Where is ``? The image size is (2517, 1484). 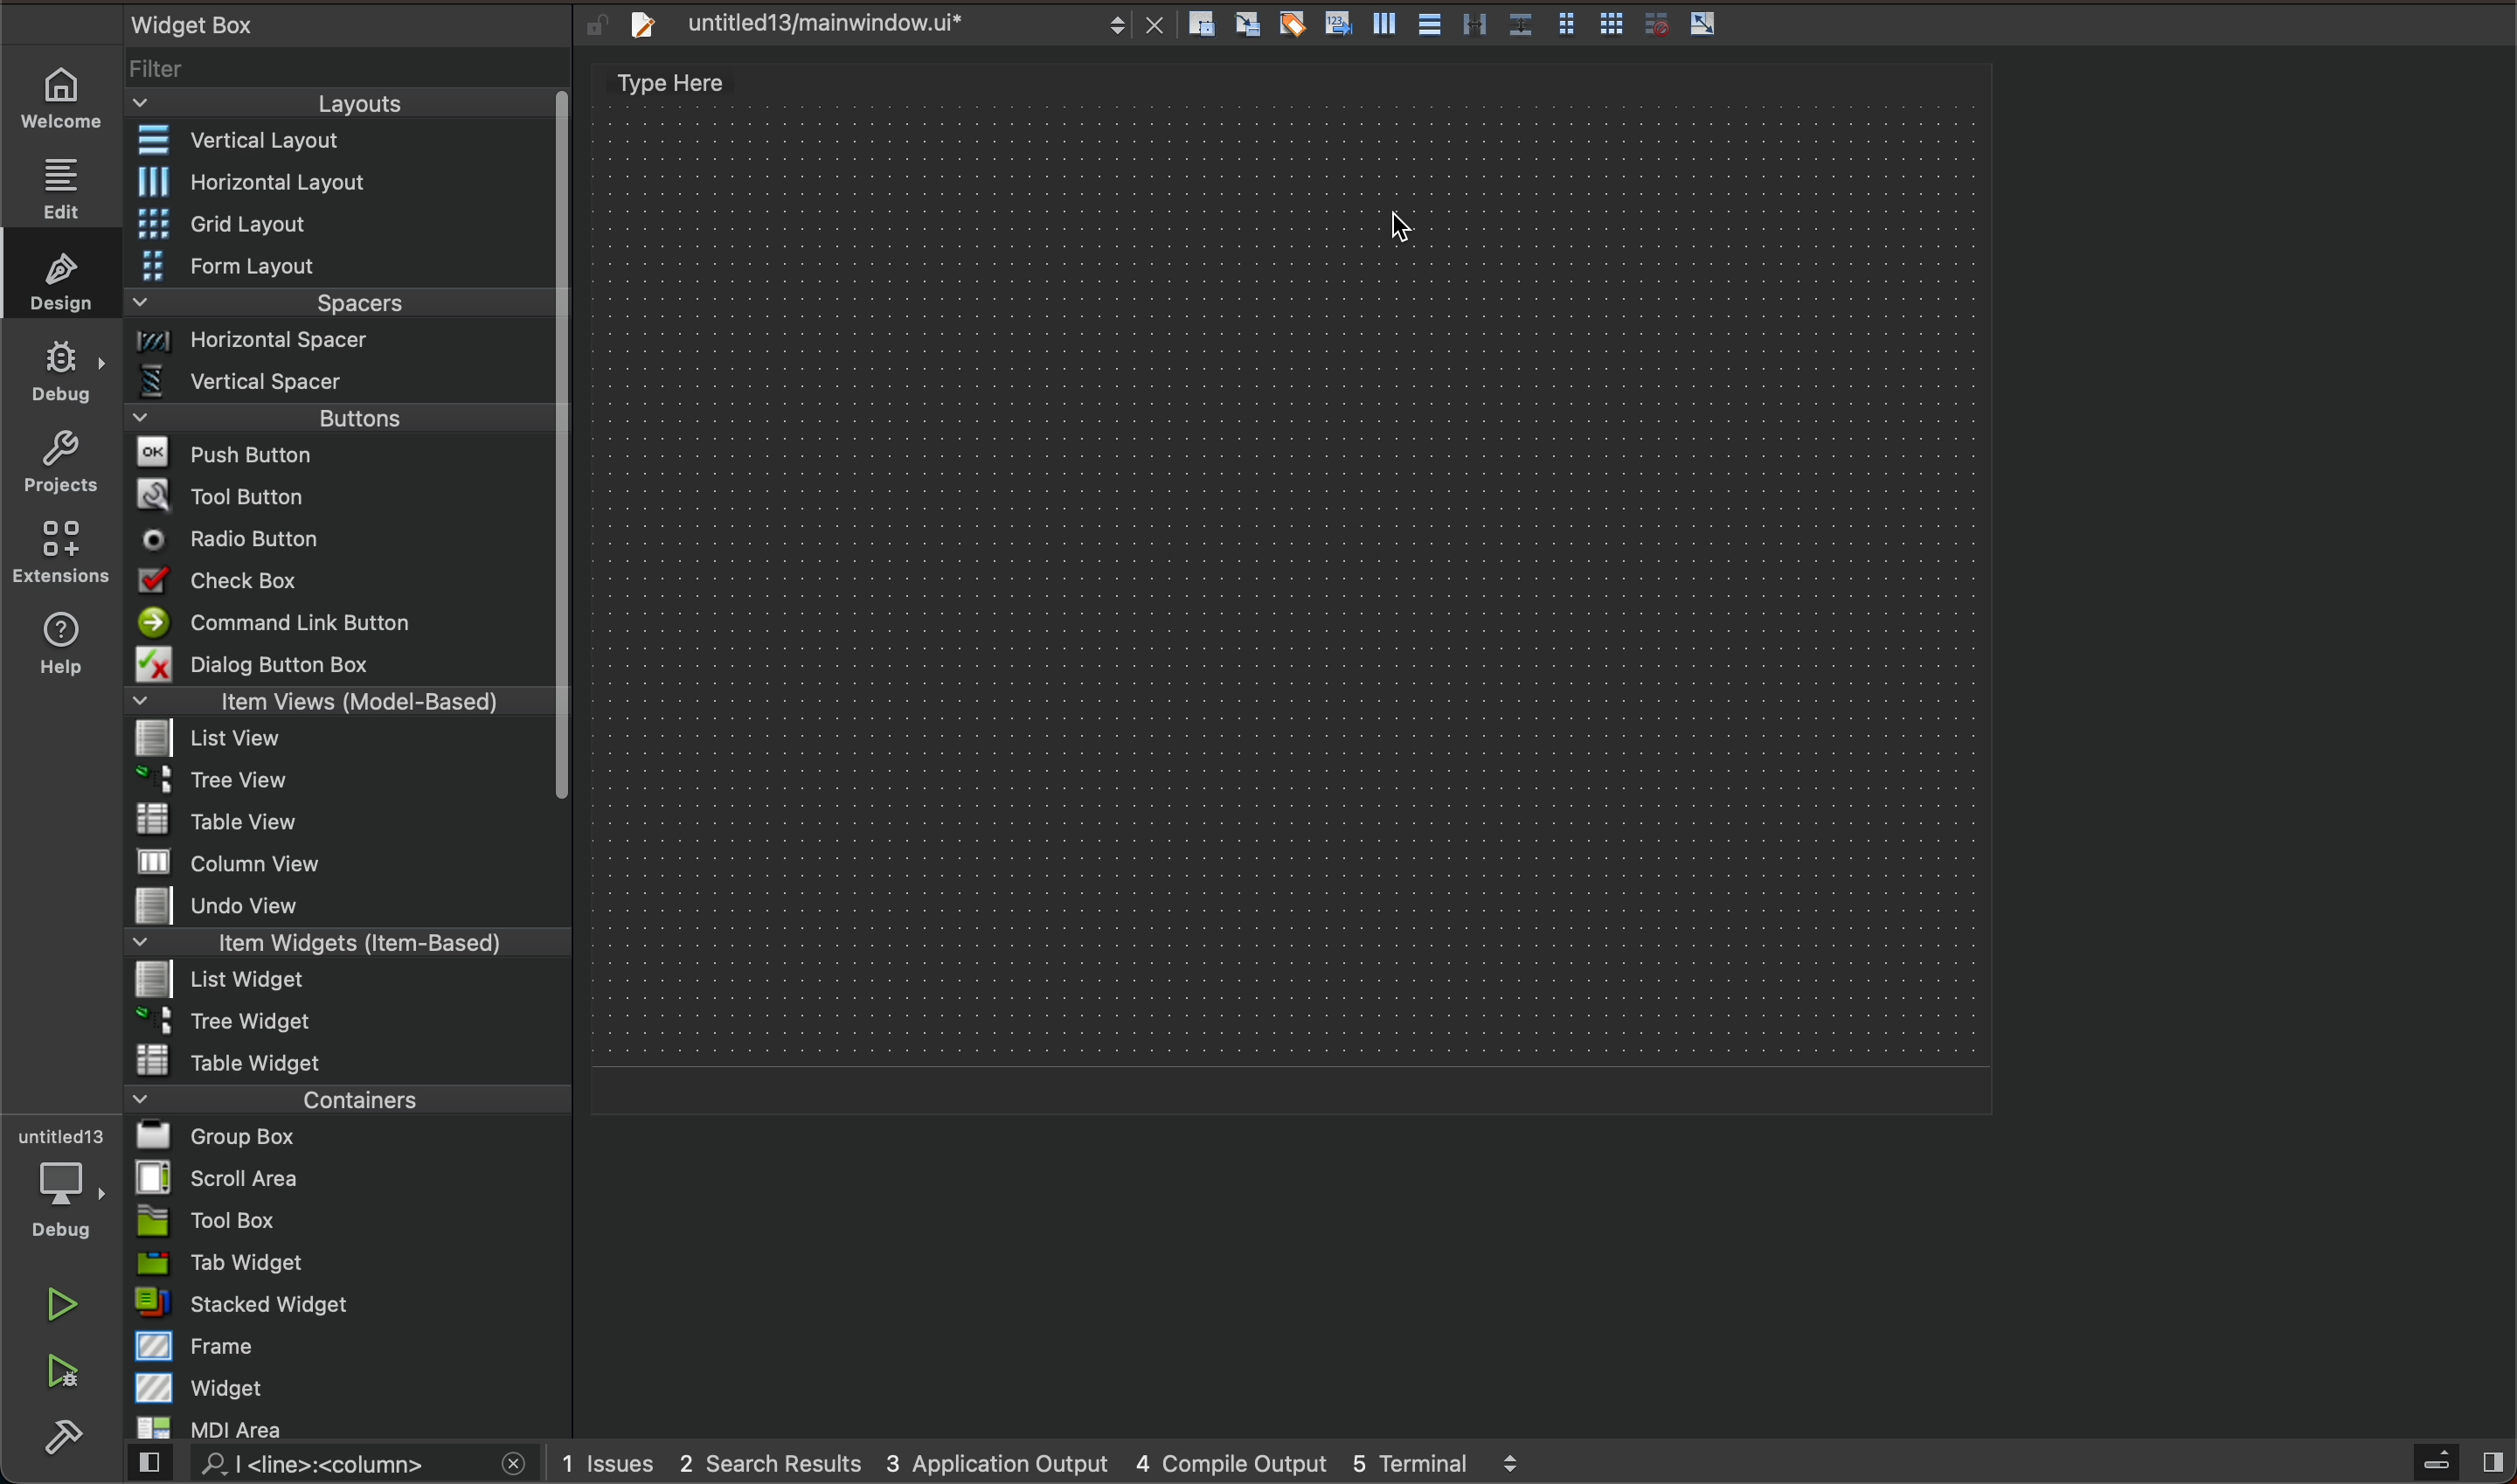  is located at coordinates (1249, 23).